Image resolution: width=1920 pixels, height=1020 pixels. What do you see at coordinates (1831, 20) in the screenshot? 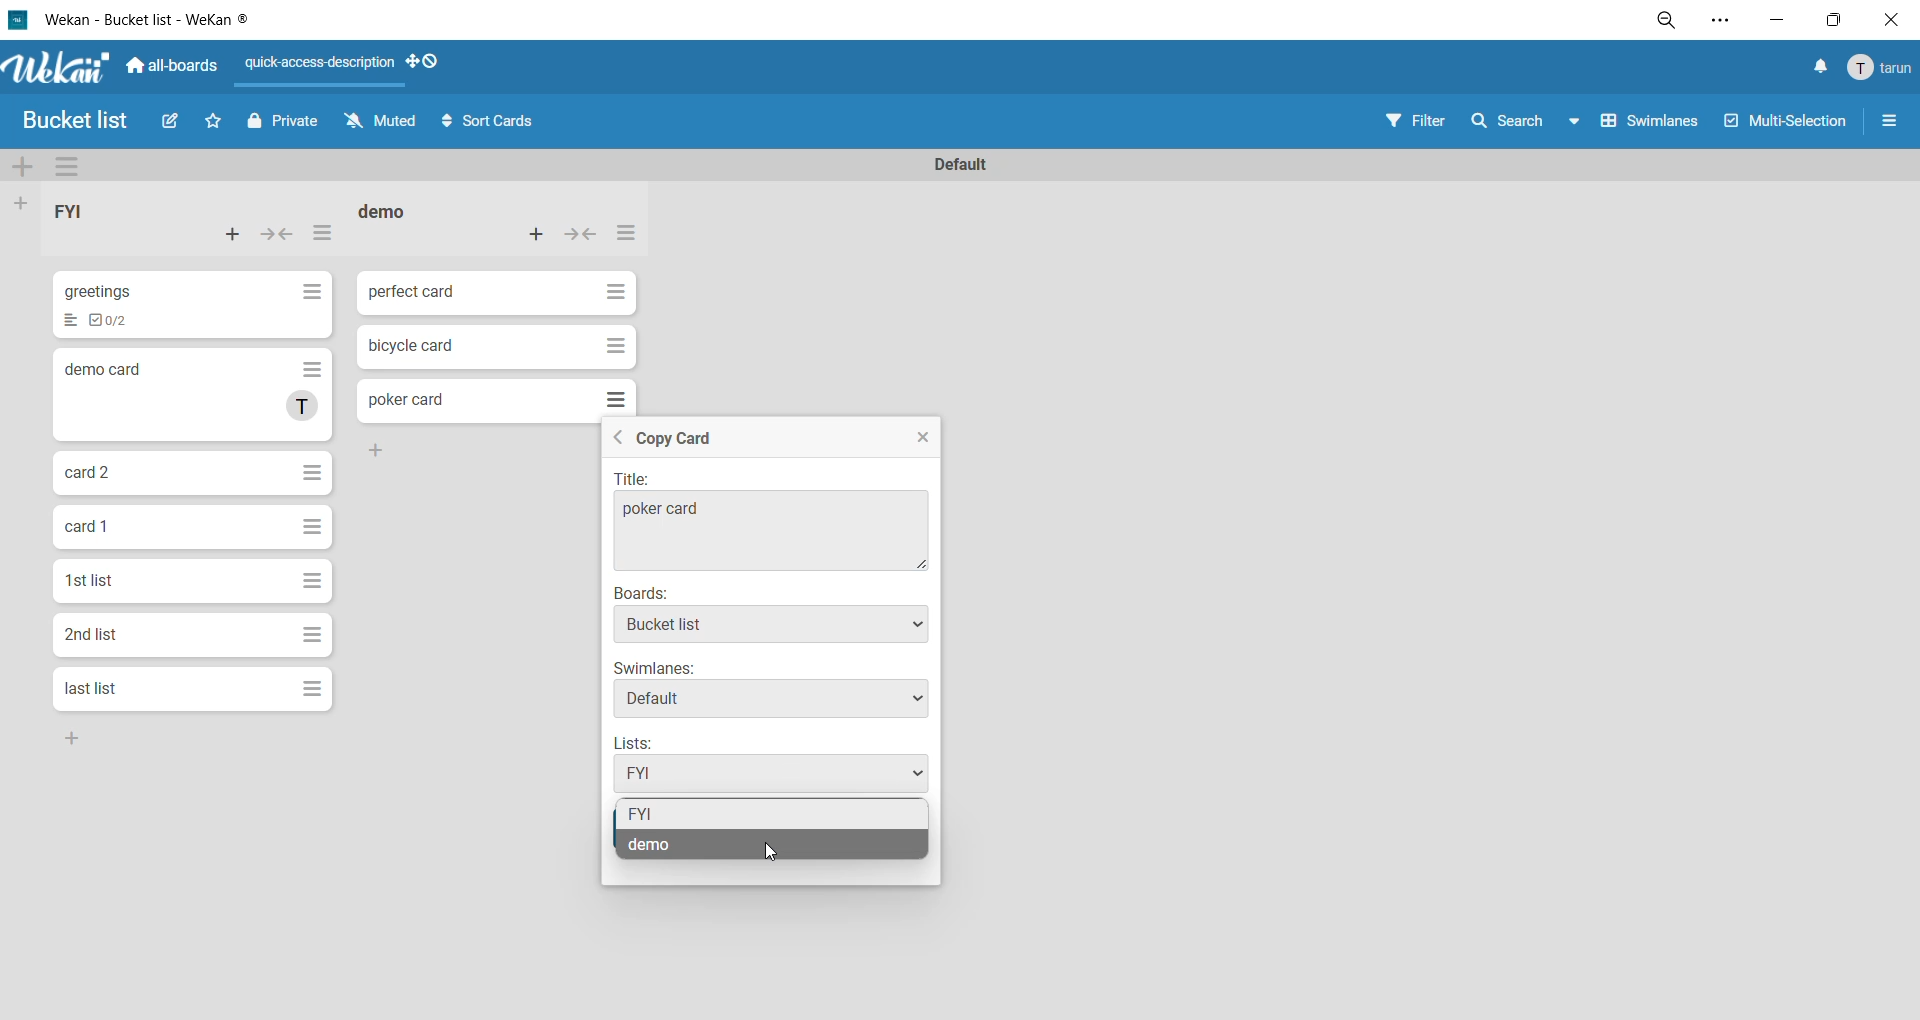
I see `maximize` at bounding box center [1831, 20].